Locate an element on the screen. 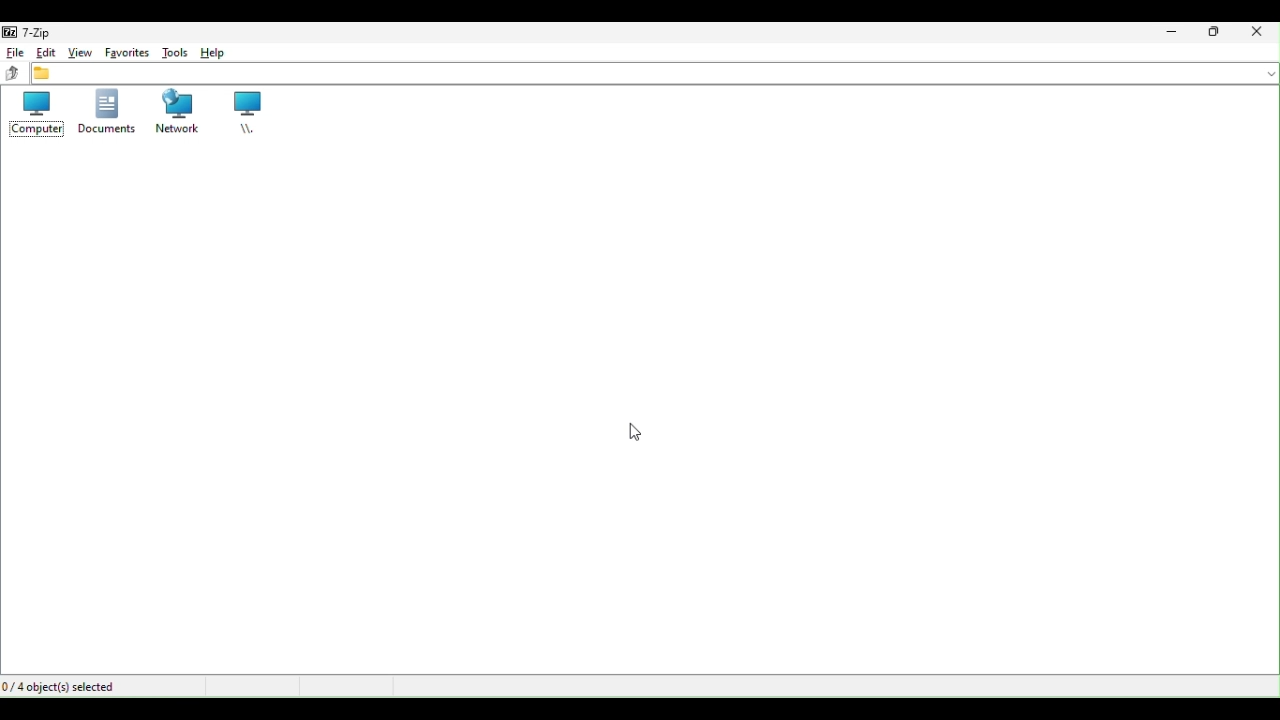 This screenshot has width=1280, height=720. Mouse is located at coordinates (635, 433).